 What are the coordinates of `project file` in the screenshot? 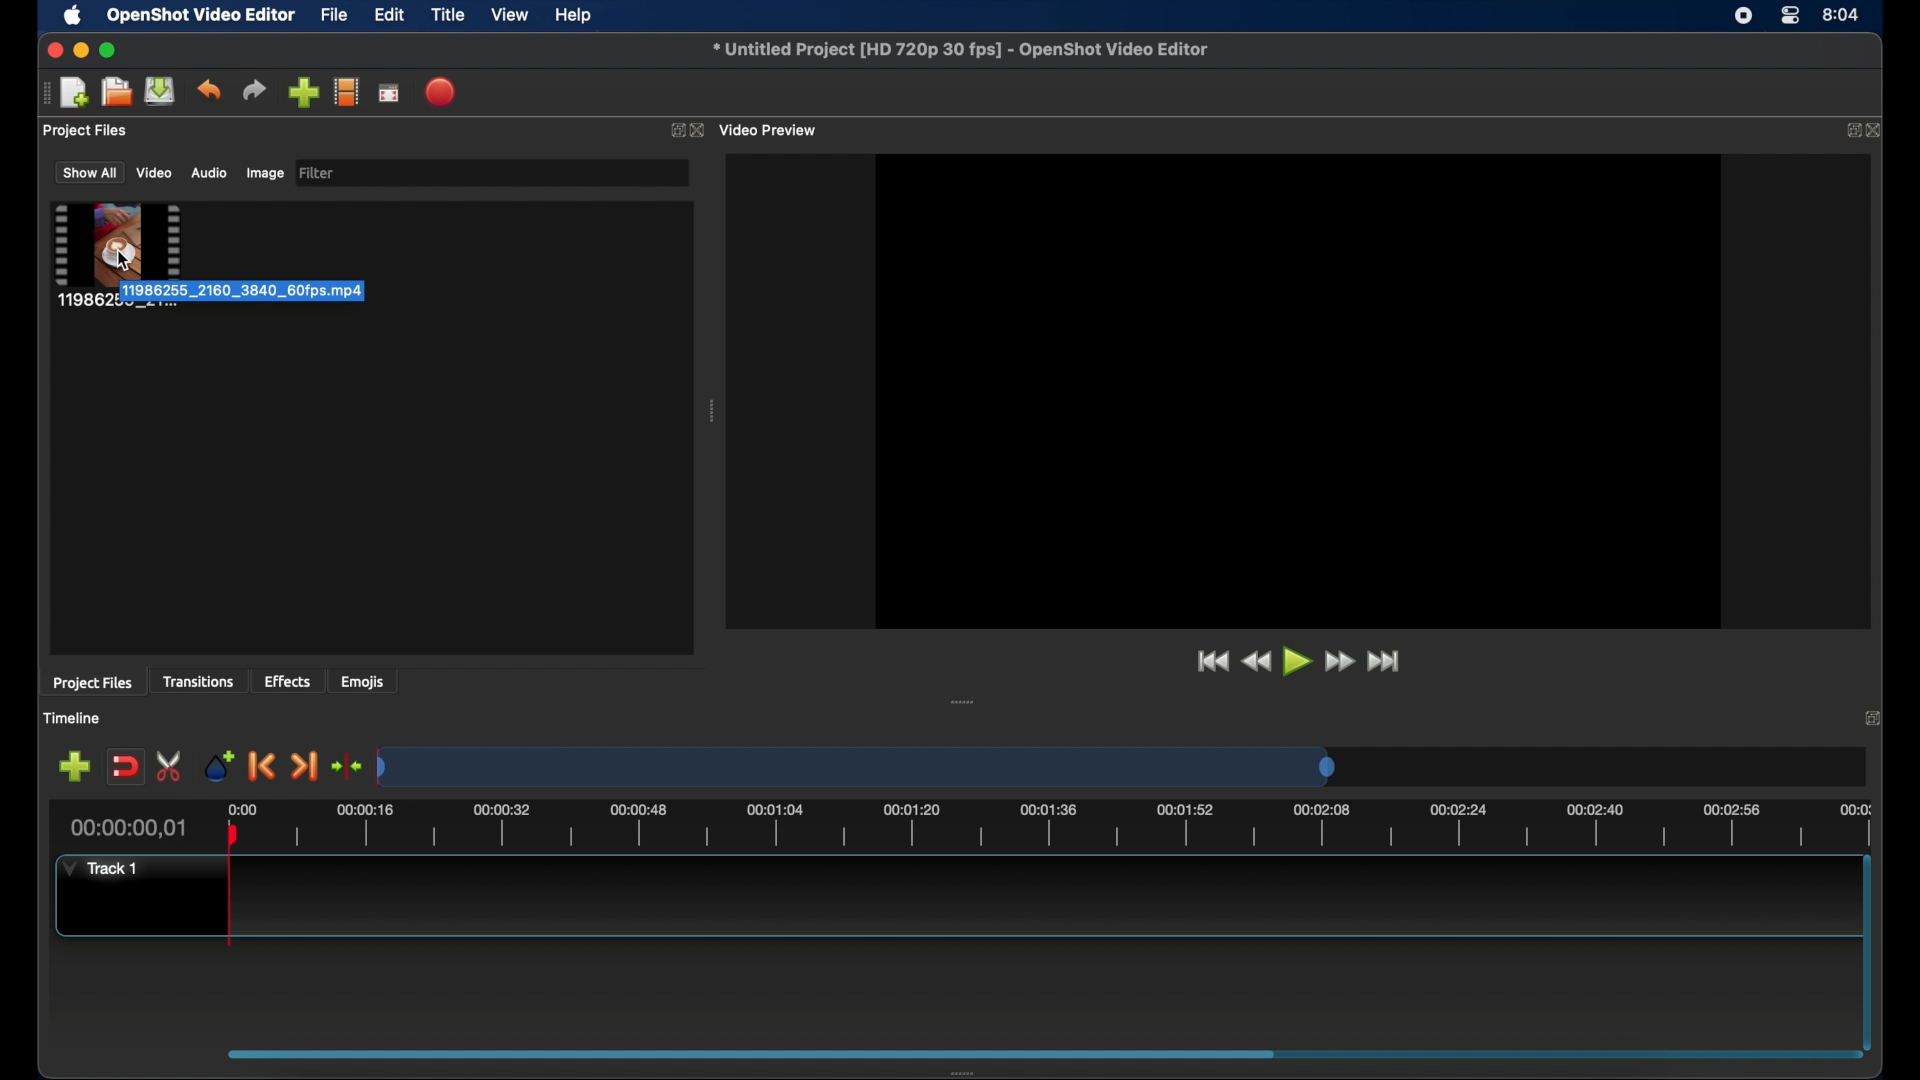 It's located at (116, 256).